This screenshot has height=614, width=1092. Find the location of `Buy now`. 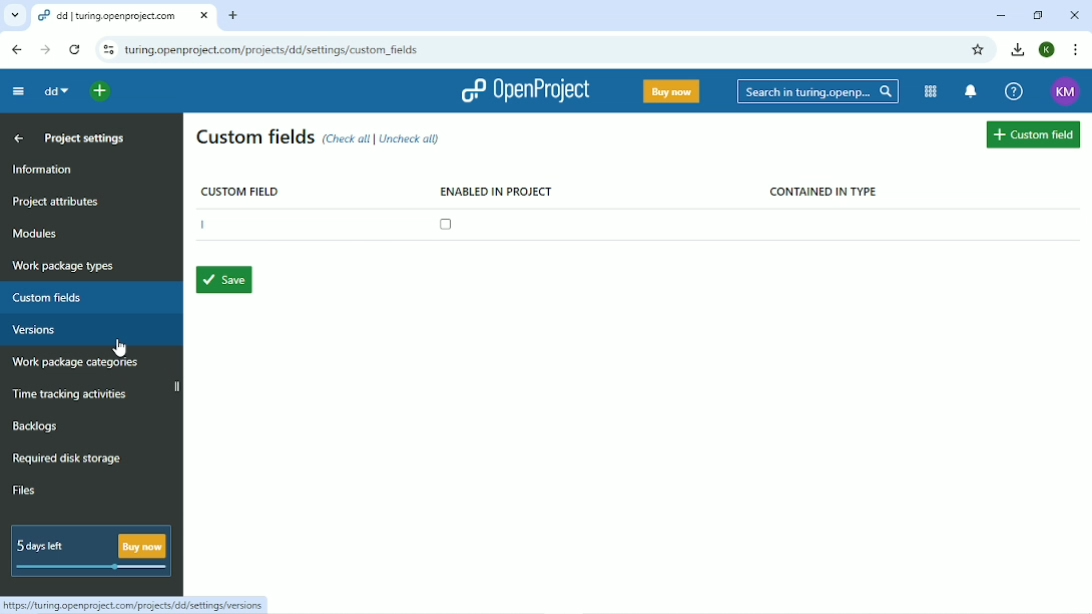

Buy now is located at coordinates (673, 91).